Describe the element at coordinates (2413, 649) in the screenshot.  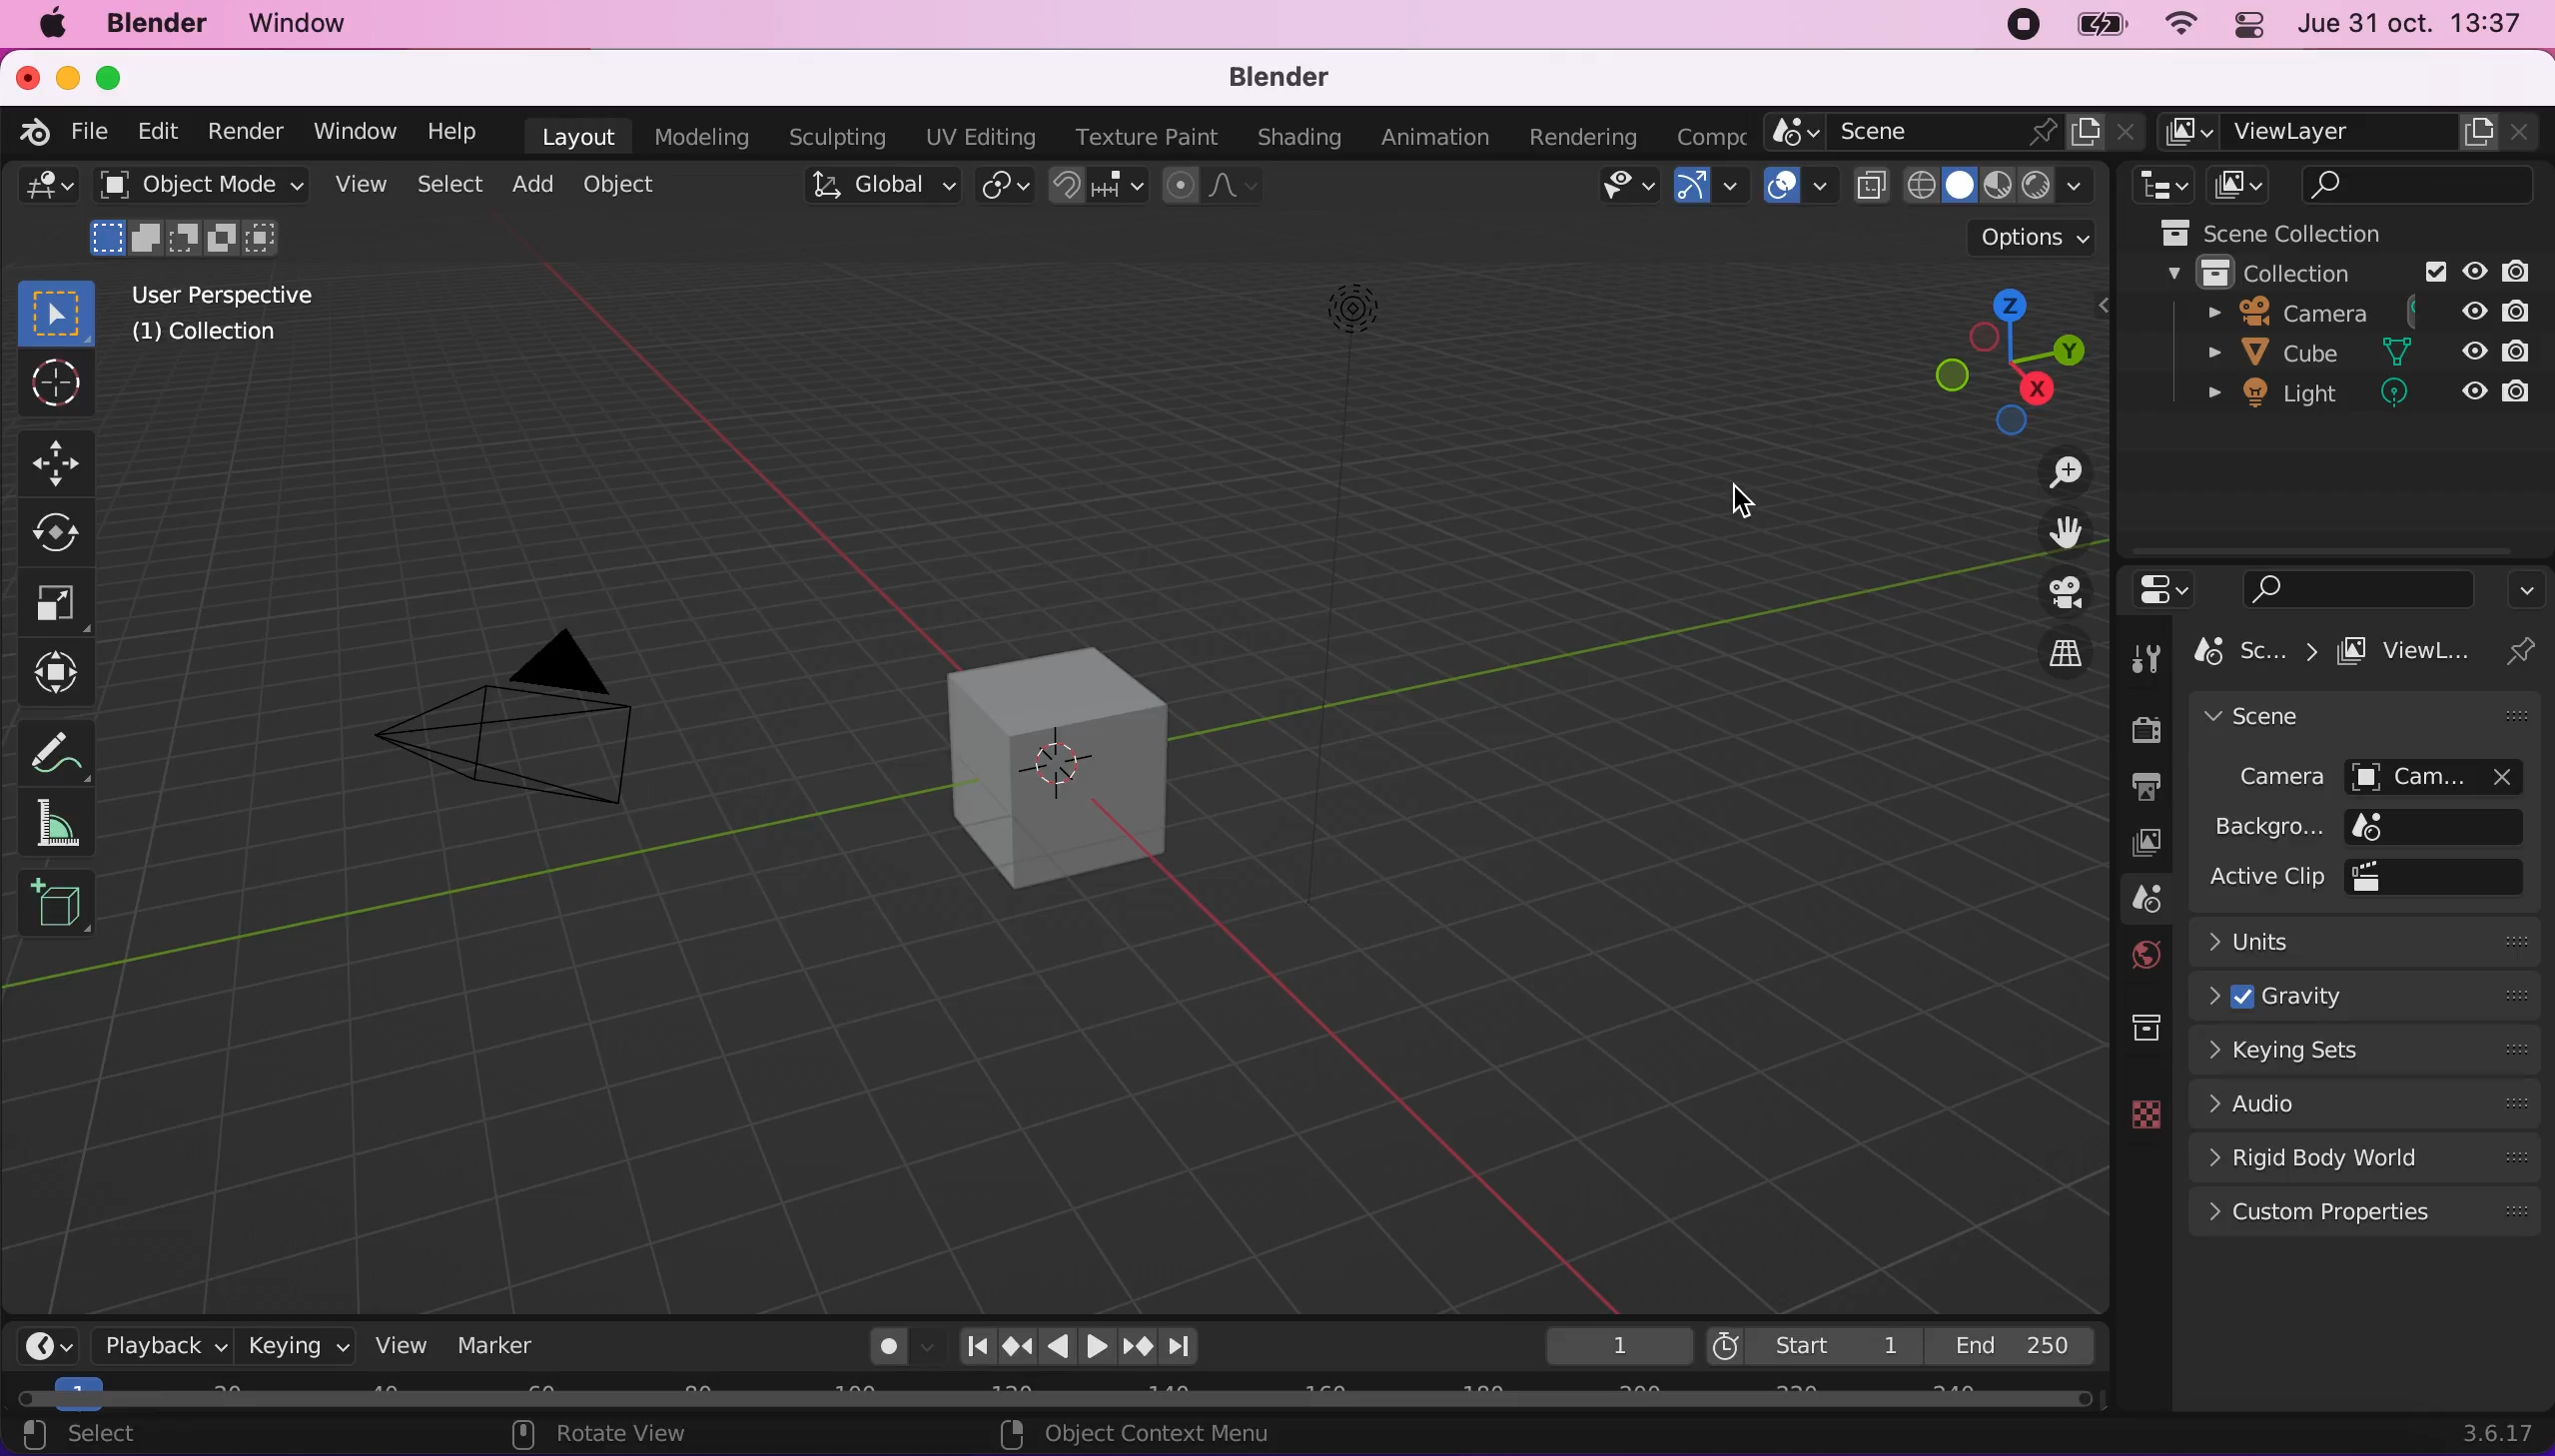
I see `viewlayer` at that location.